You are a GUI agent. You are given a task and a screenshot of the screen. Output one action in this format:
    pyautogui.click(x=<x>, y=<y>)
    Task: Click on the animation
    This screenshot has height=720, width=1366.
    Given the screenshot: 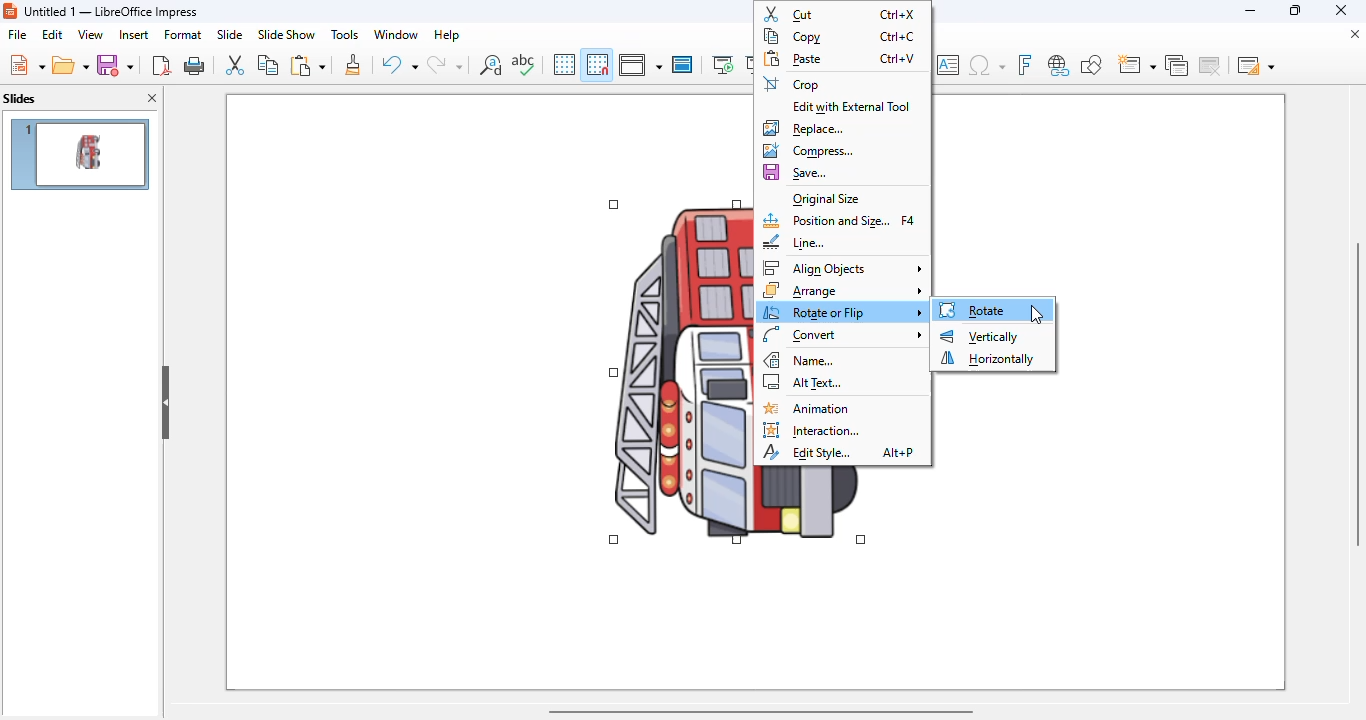 What is the action you would take?
    pyautogui.click(x=807, y=408)
    